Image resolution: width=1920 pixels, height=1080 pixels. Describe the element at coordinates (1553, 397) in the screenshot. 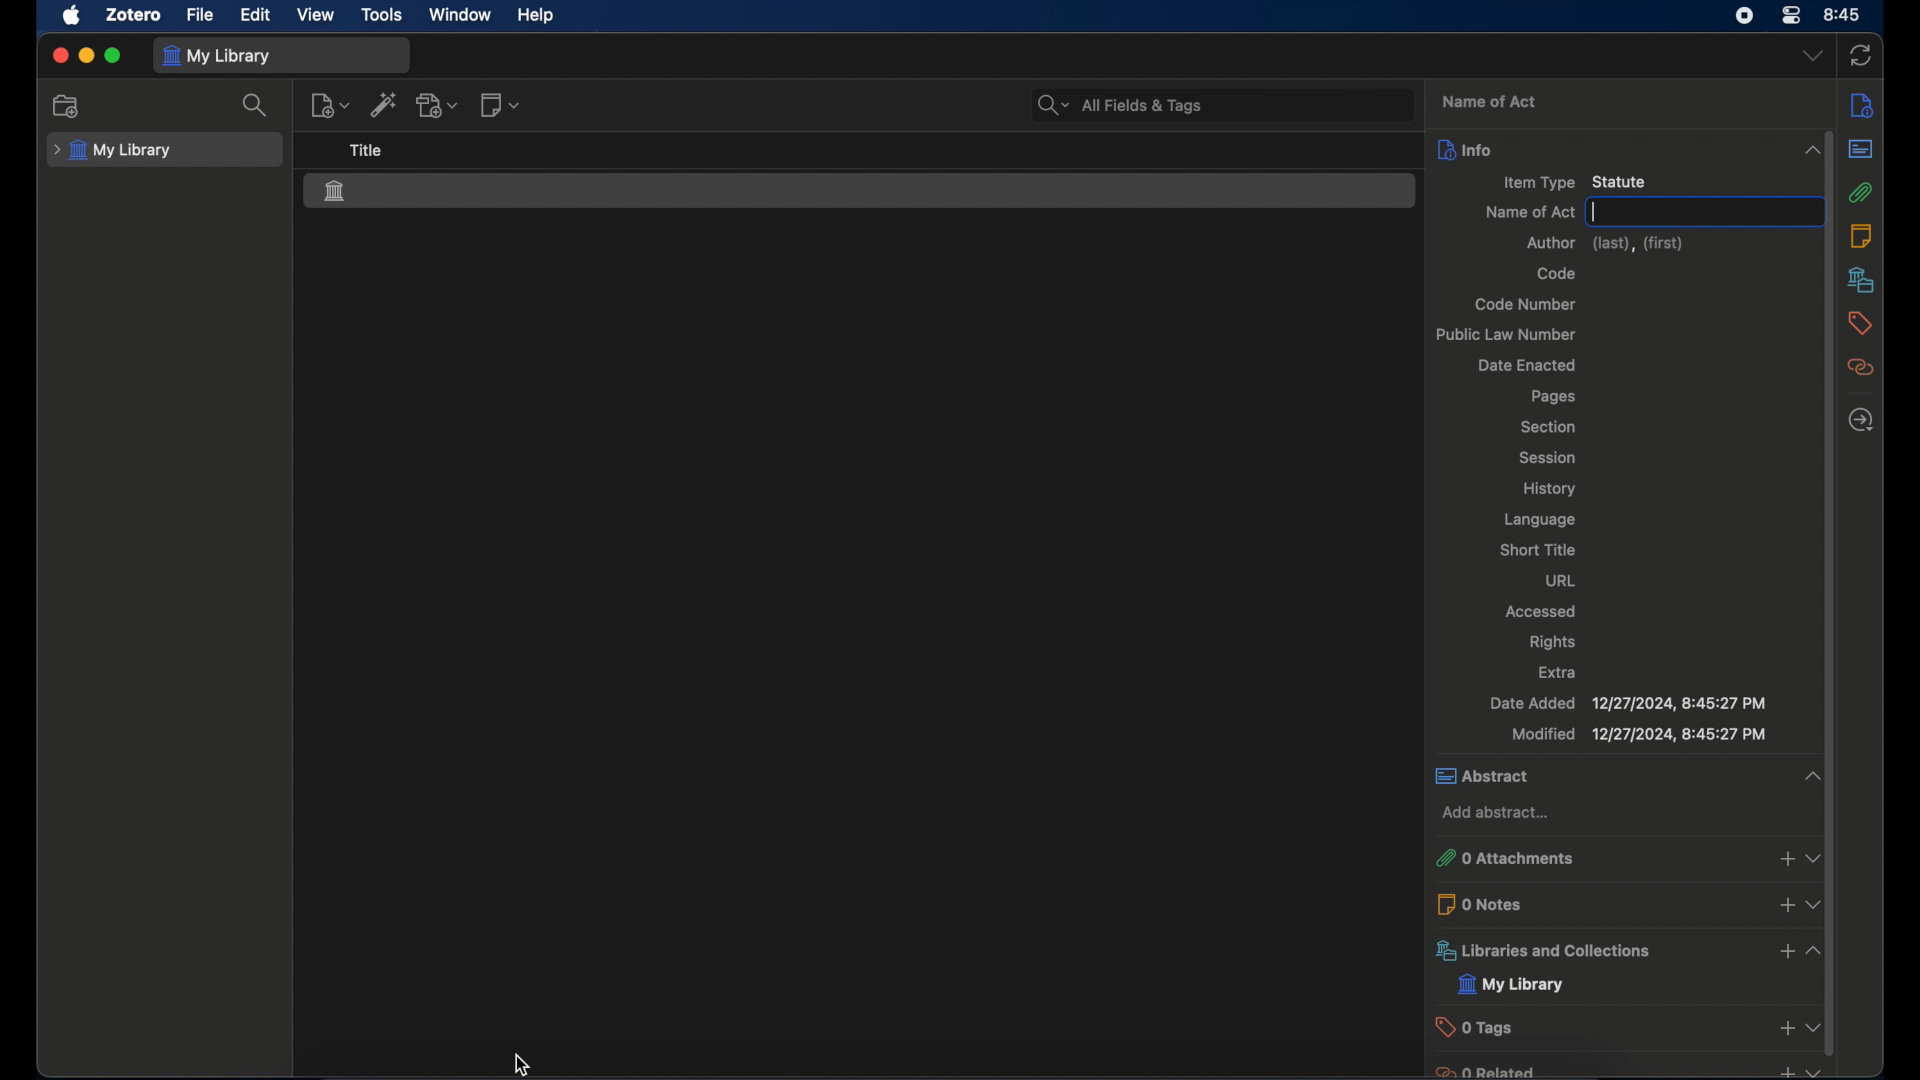

I see `pages` at that location.